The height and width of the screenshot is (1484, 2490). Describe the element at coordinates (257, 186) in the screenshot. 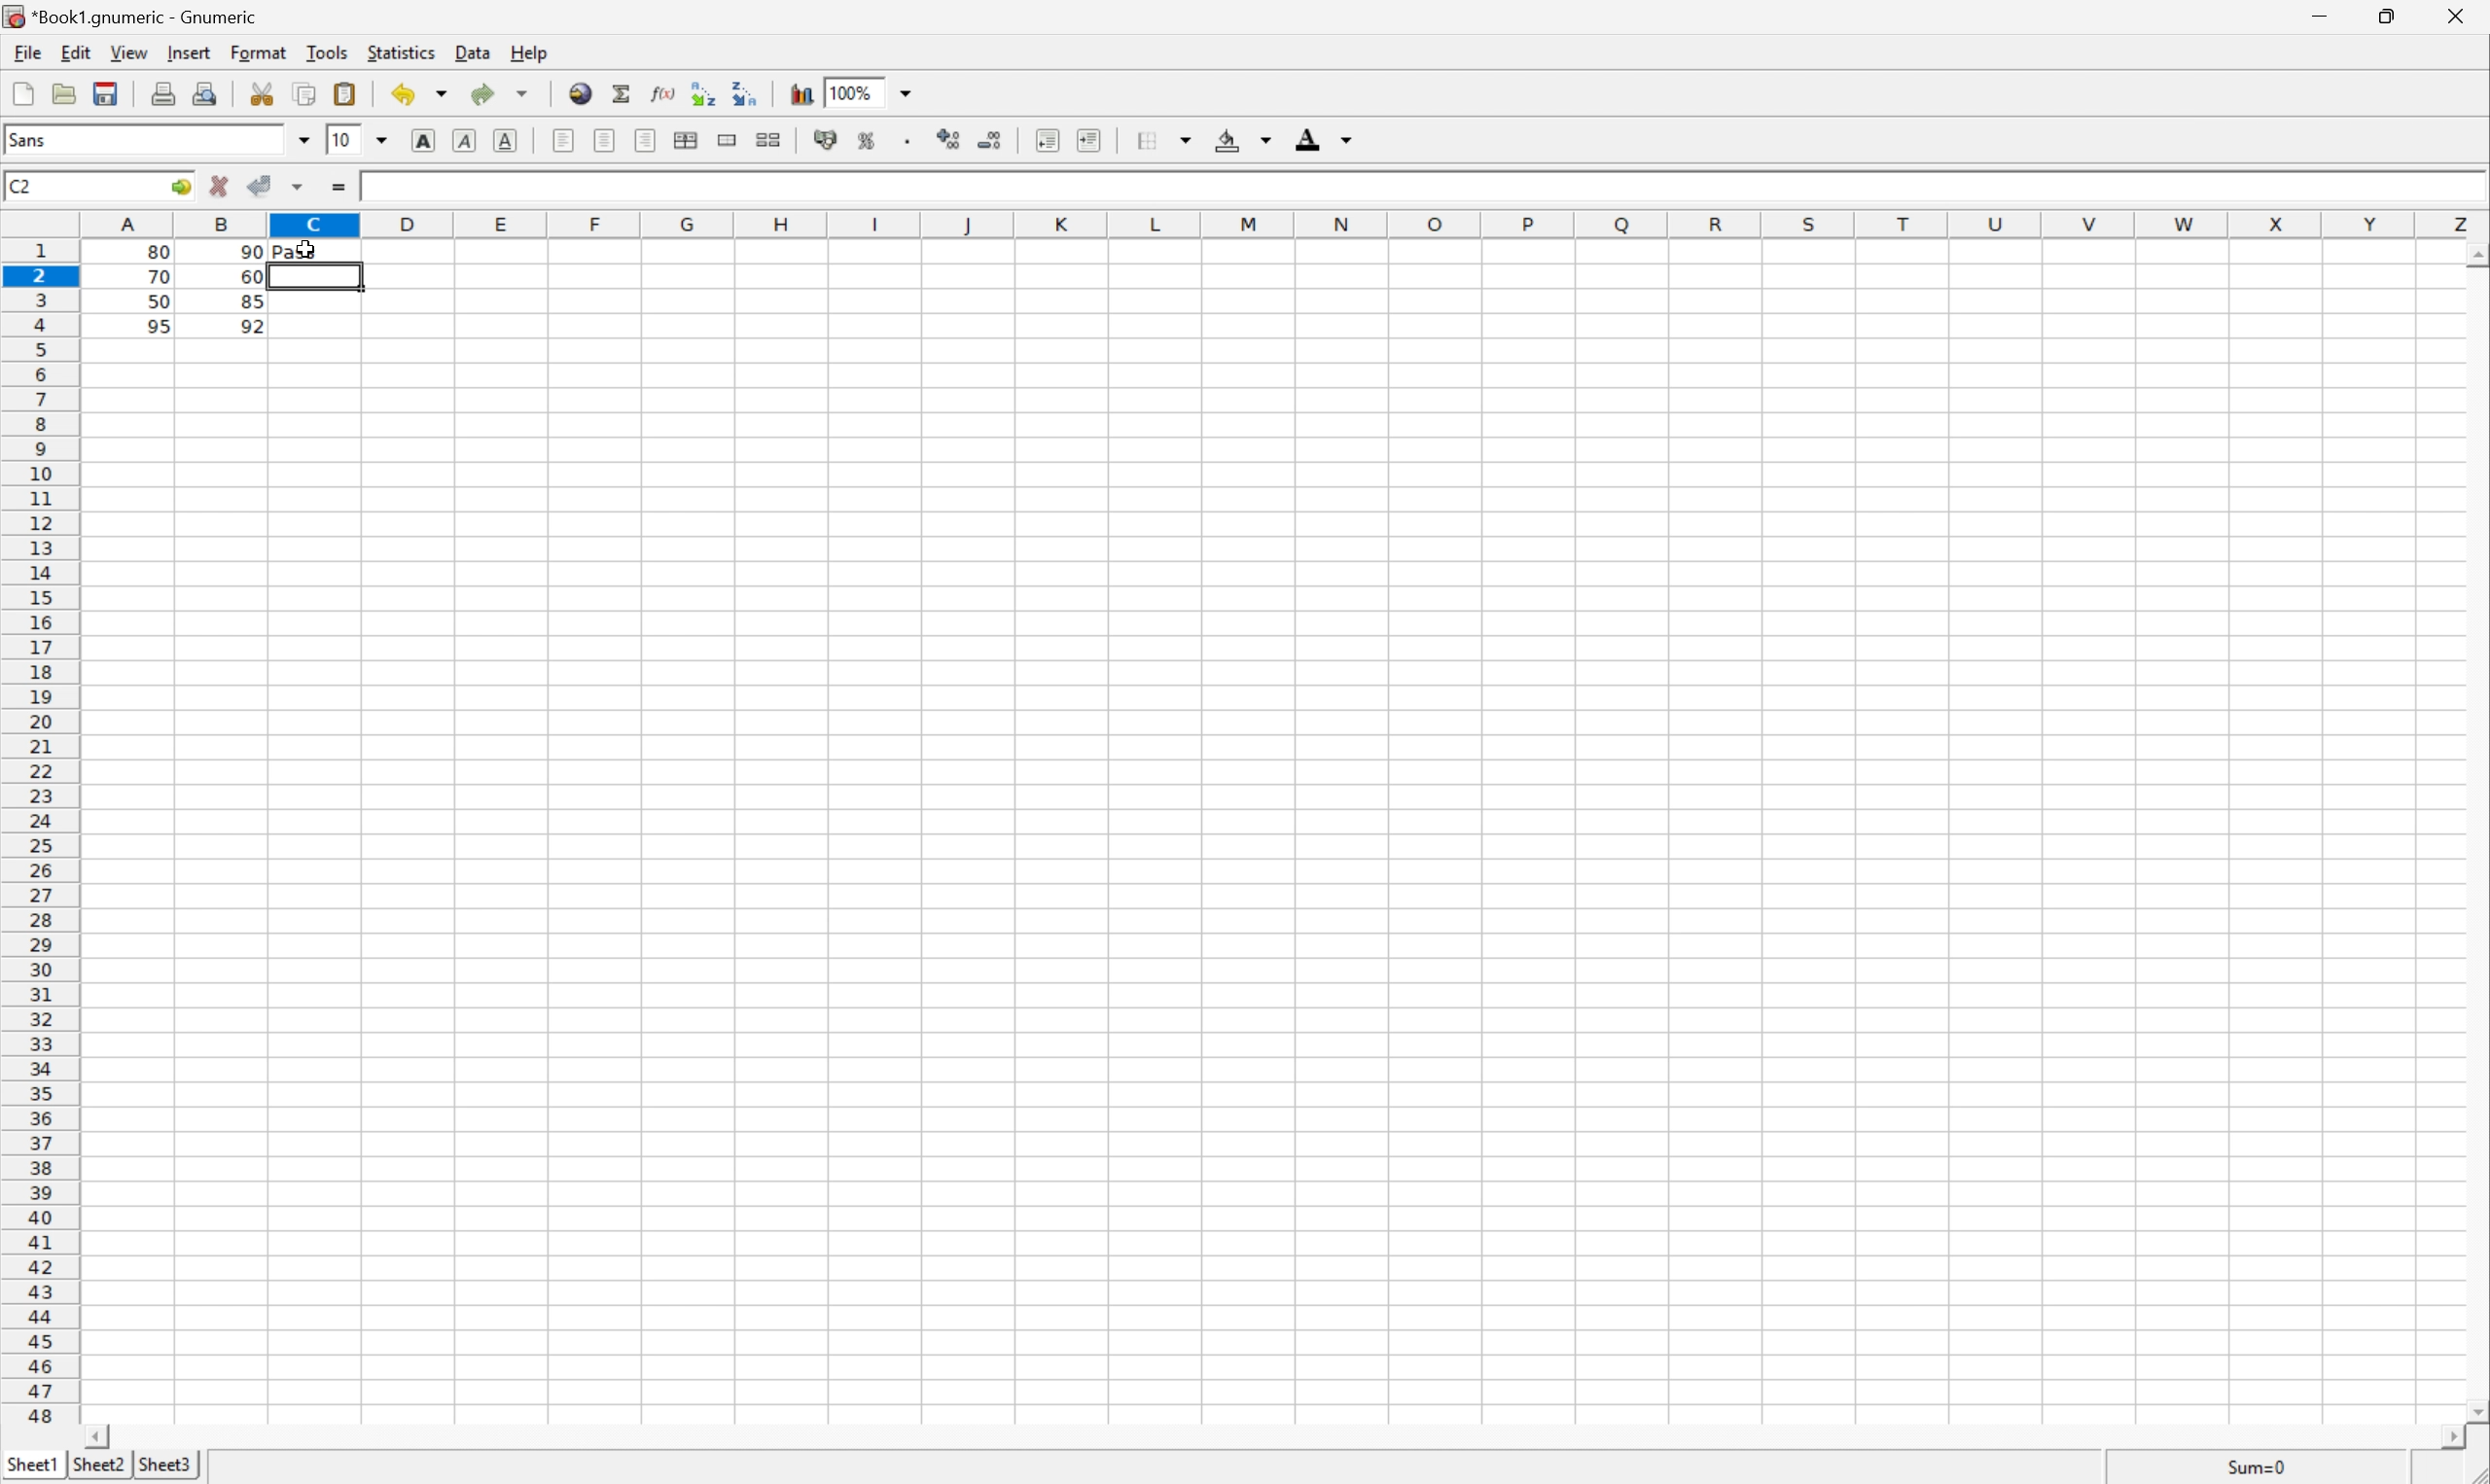

I see `Accept changes` at that location.